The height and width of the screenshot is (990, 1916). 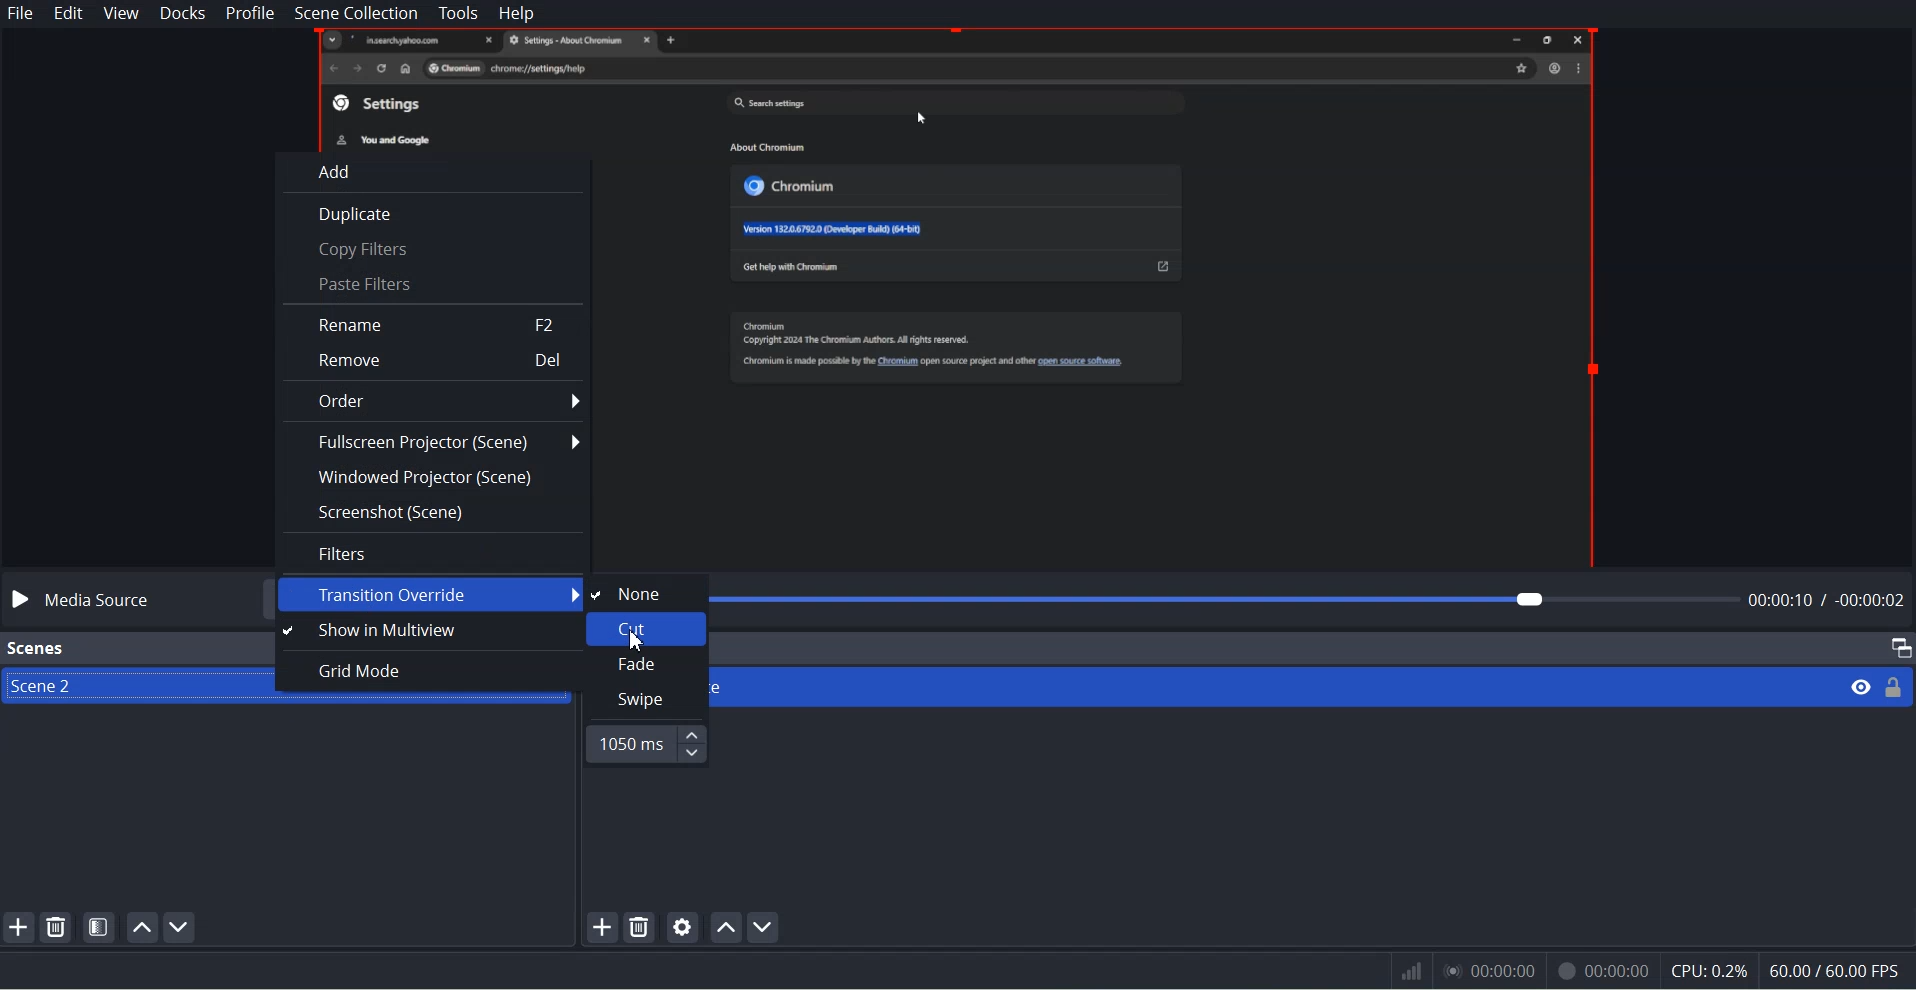 I want to click on Maximize, so click(x=1900, y=647).